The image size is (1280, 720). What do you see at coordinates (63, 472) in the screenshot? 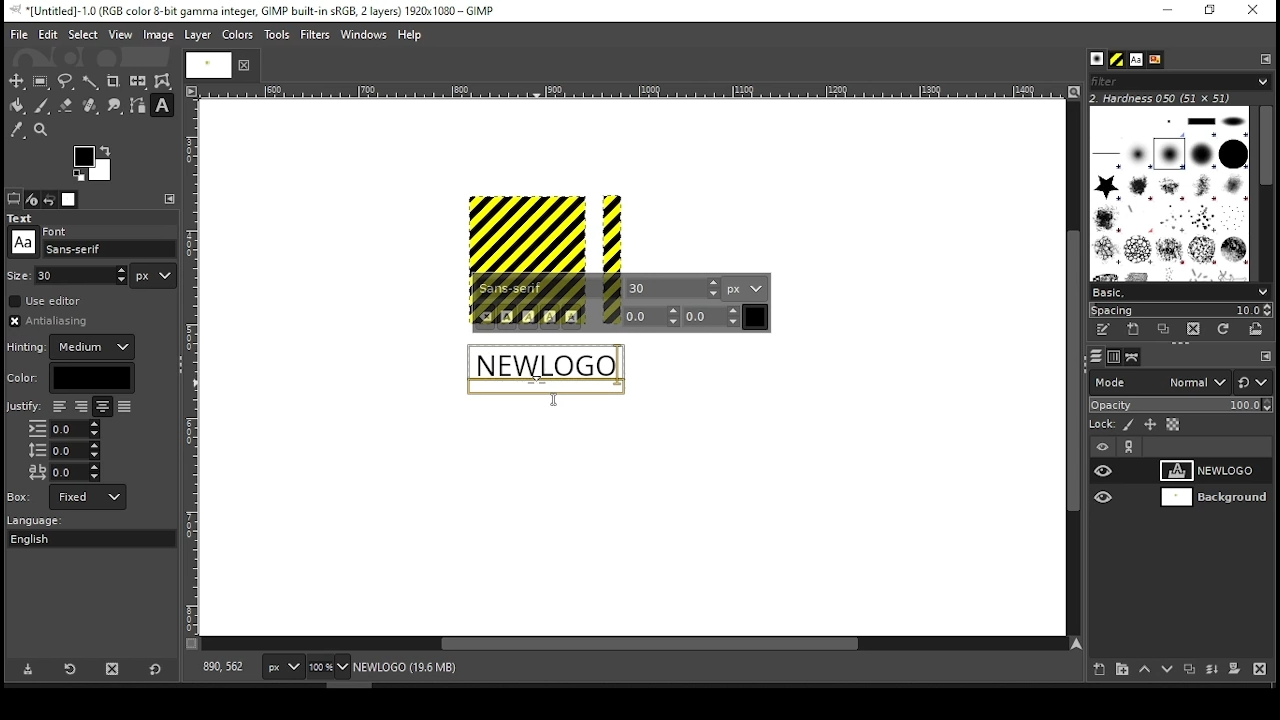
I see `adjust character spacing` at bounding box center [63, 472].